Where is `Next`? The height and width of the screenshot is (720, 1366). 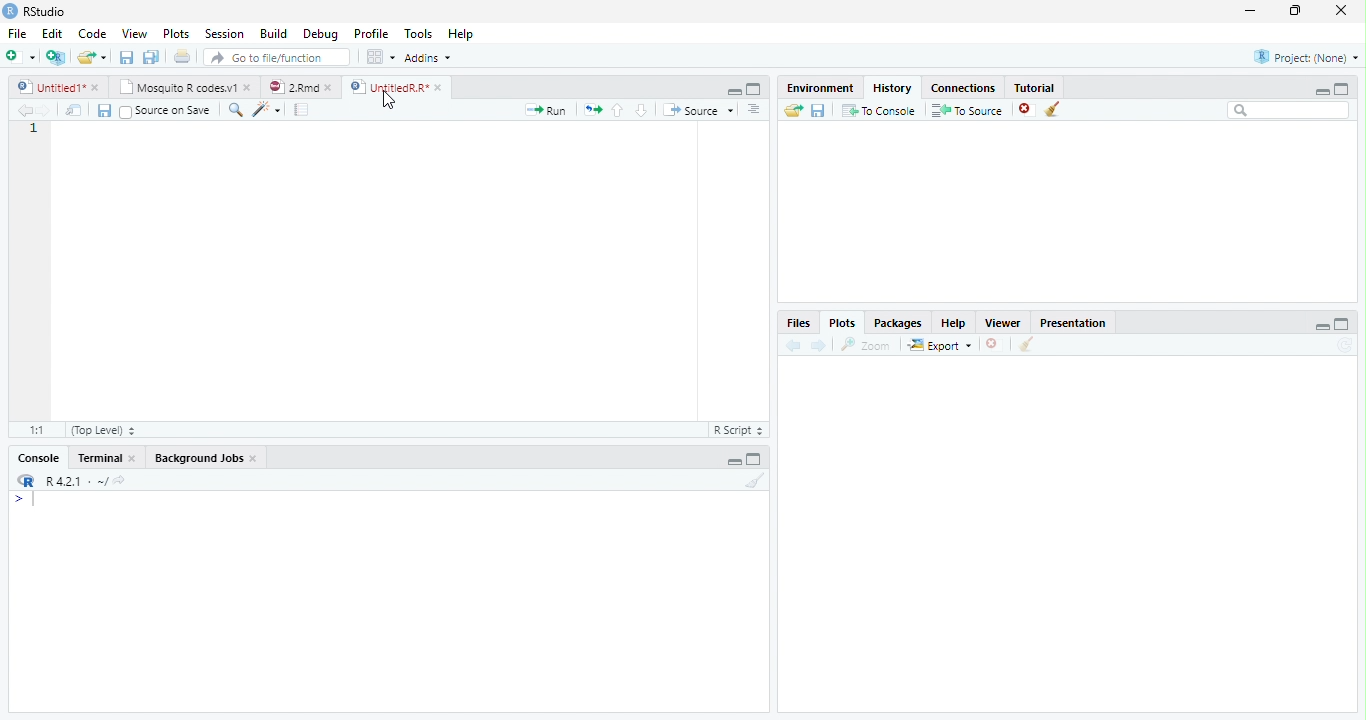 Next is located at coordinates (46, 110).